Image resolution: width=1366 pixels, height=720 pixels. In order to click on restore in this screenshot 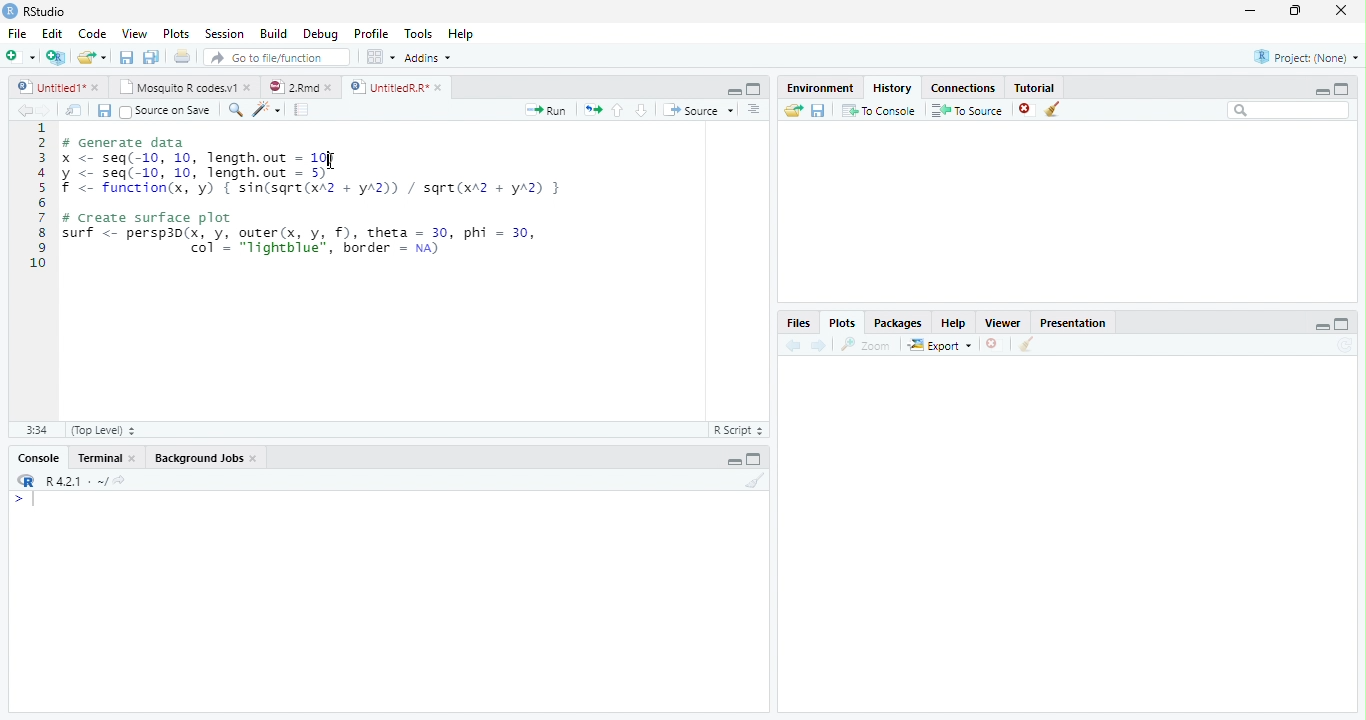, I will do `click(1295, 10)`.